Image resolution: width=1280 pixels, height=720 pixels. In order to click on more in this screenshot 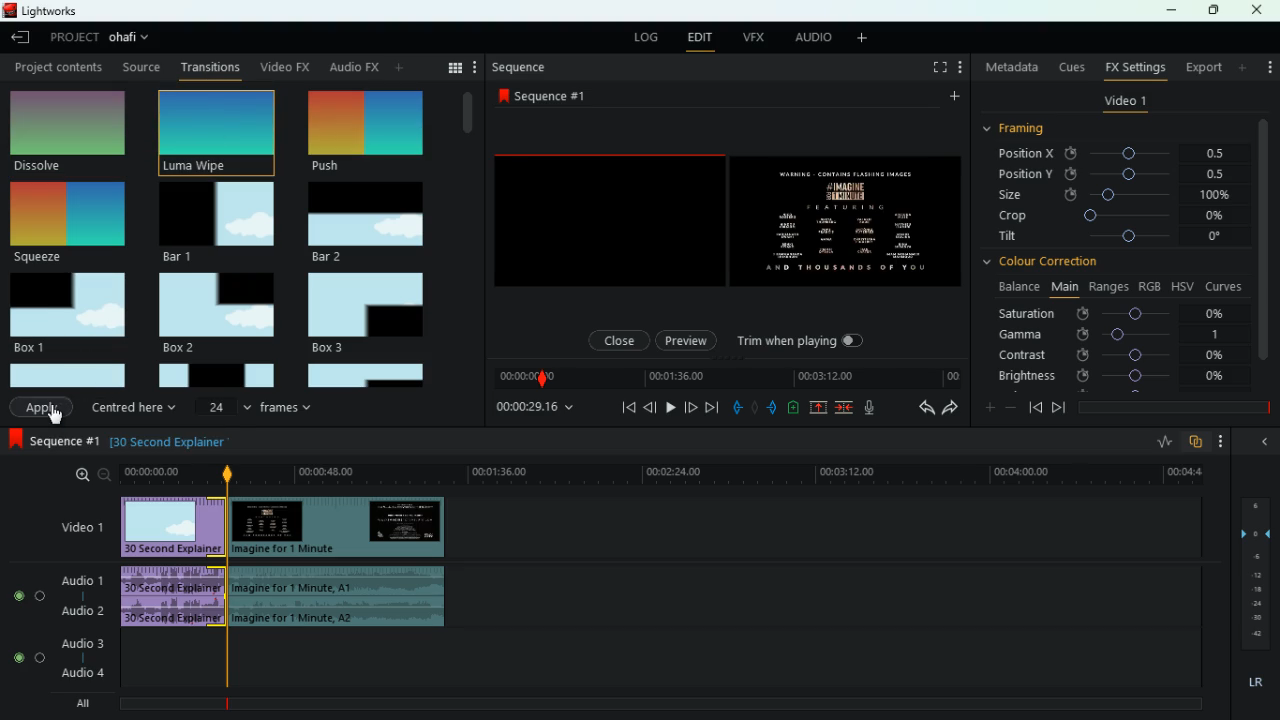, I will do `click(952, 99)`.